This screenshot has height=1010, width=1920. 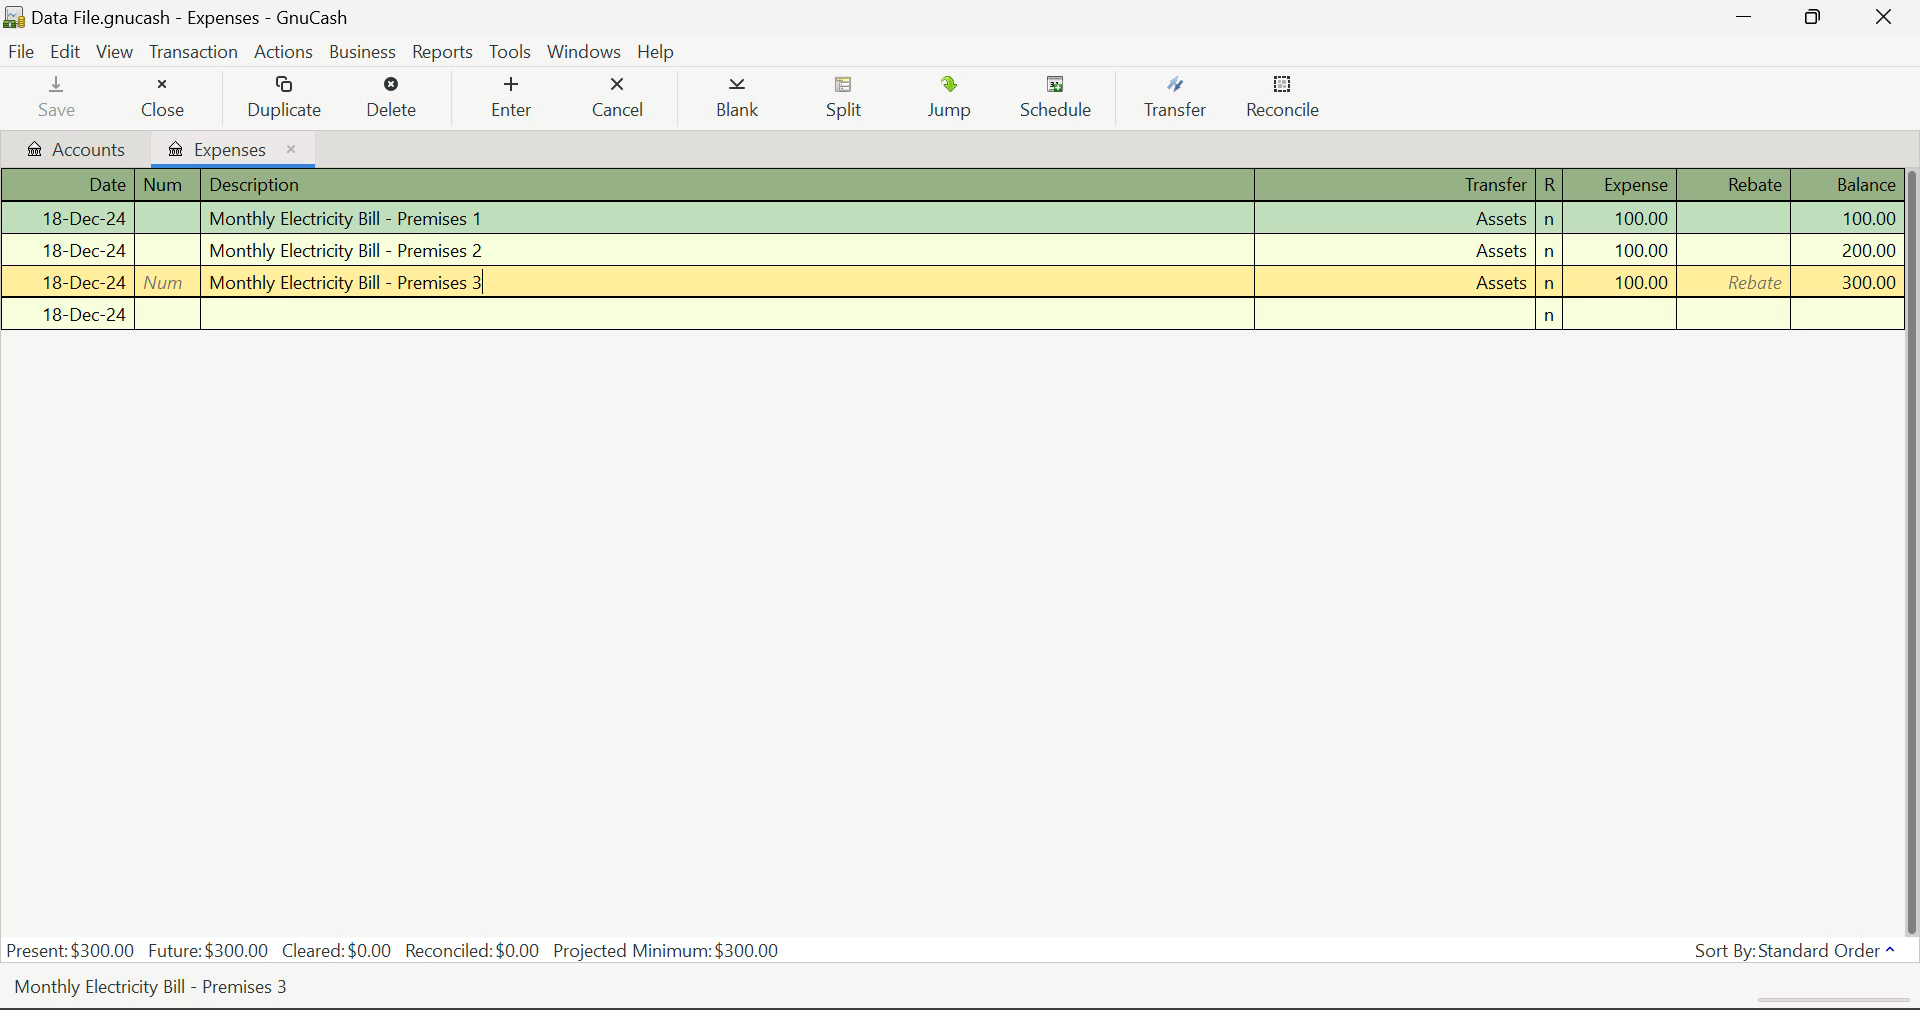 What do you see at coordinates (1796, 951) in the screenshot?
I see `Sort By: Standard Order` at bounding box center [1796, 951].